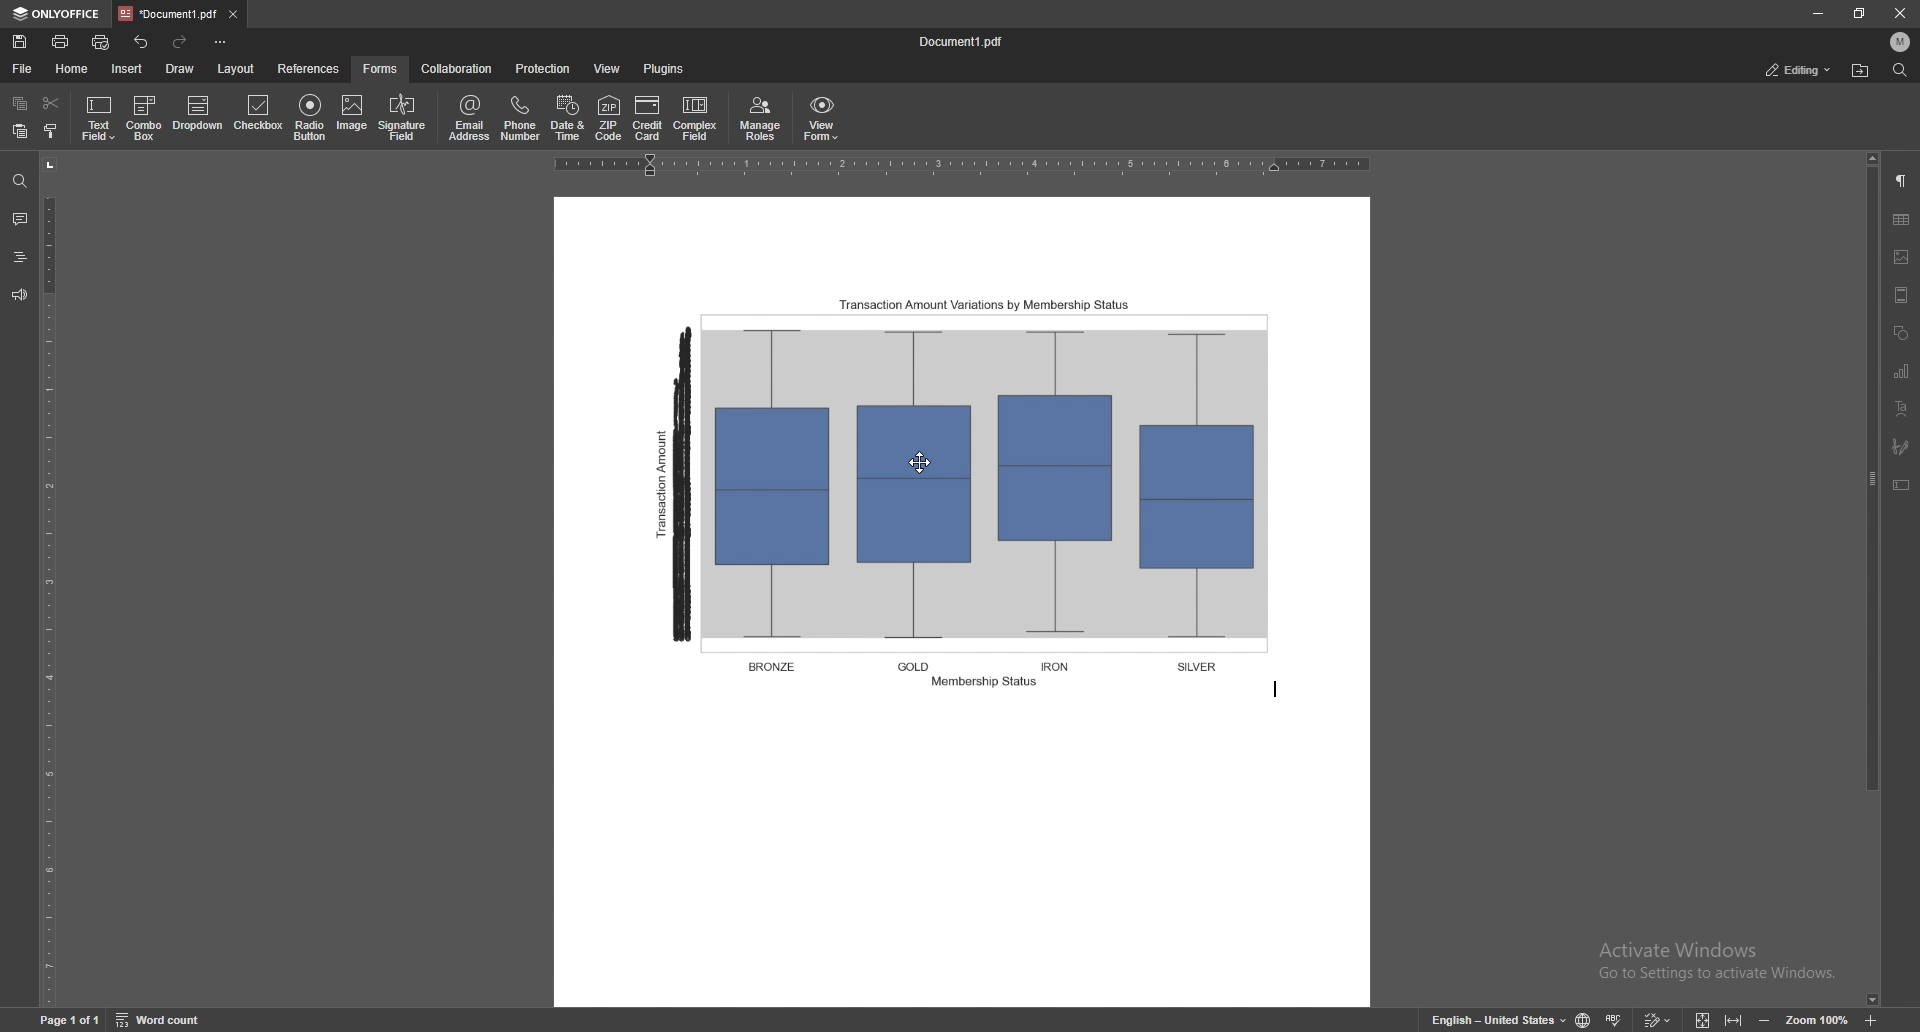 This screenshot has height=1032, width=1920. Describe the element at coordinates (976, 498) in the screenshot. I see `figure` at that location.